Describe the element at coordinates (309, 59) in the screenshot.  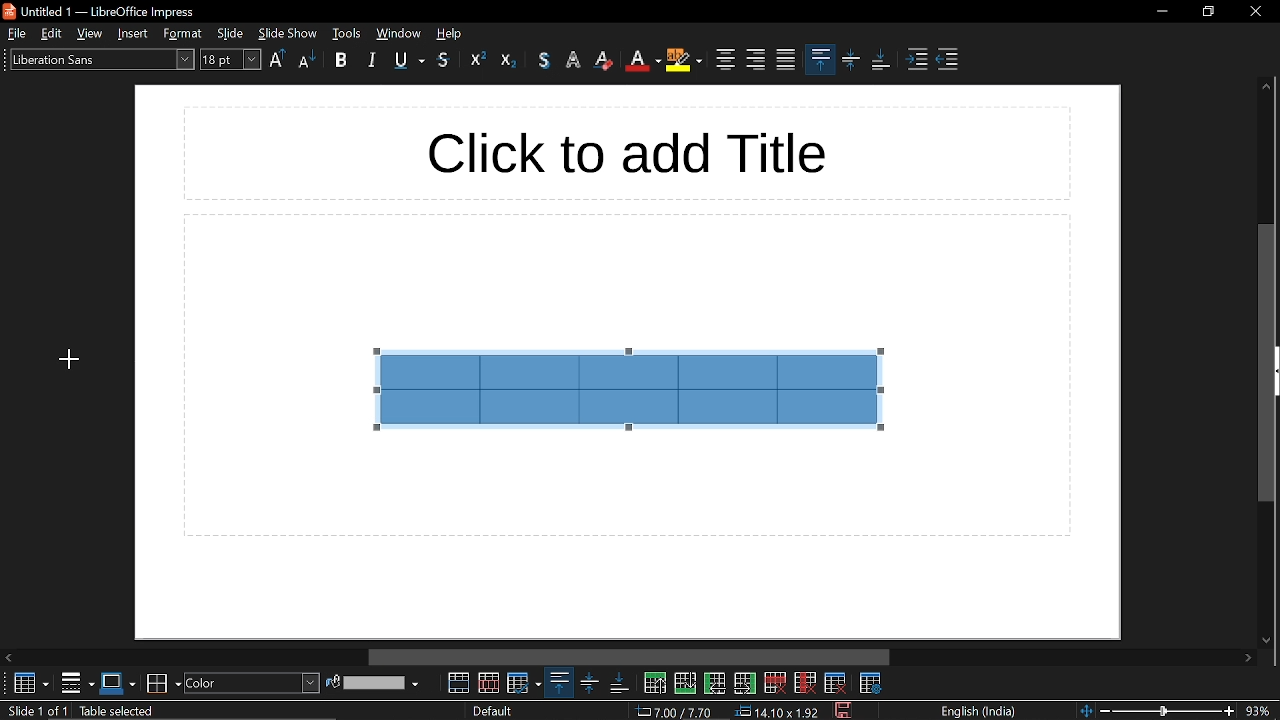
I see `lower case` at that location.